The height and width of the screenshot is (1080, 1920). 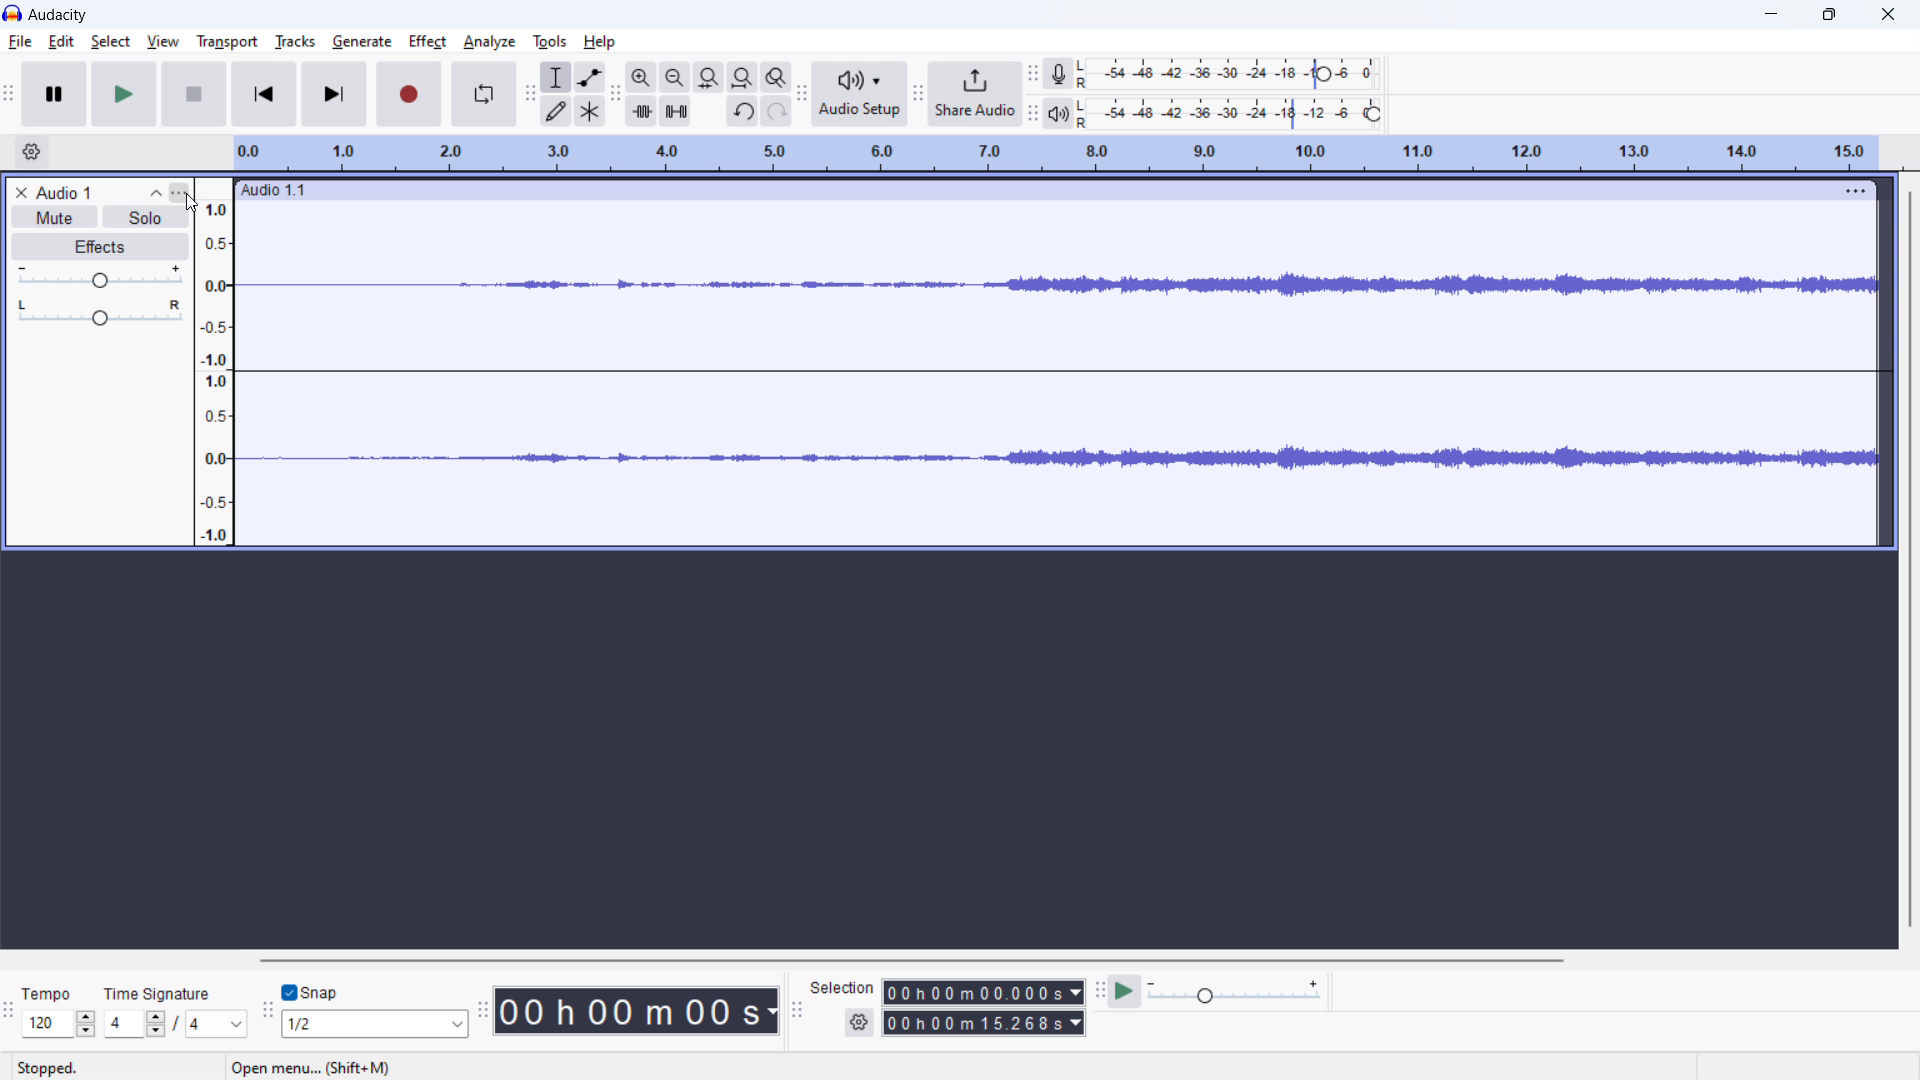 I want to click on selection toolbar, so click(x=795, y=1010).